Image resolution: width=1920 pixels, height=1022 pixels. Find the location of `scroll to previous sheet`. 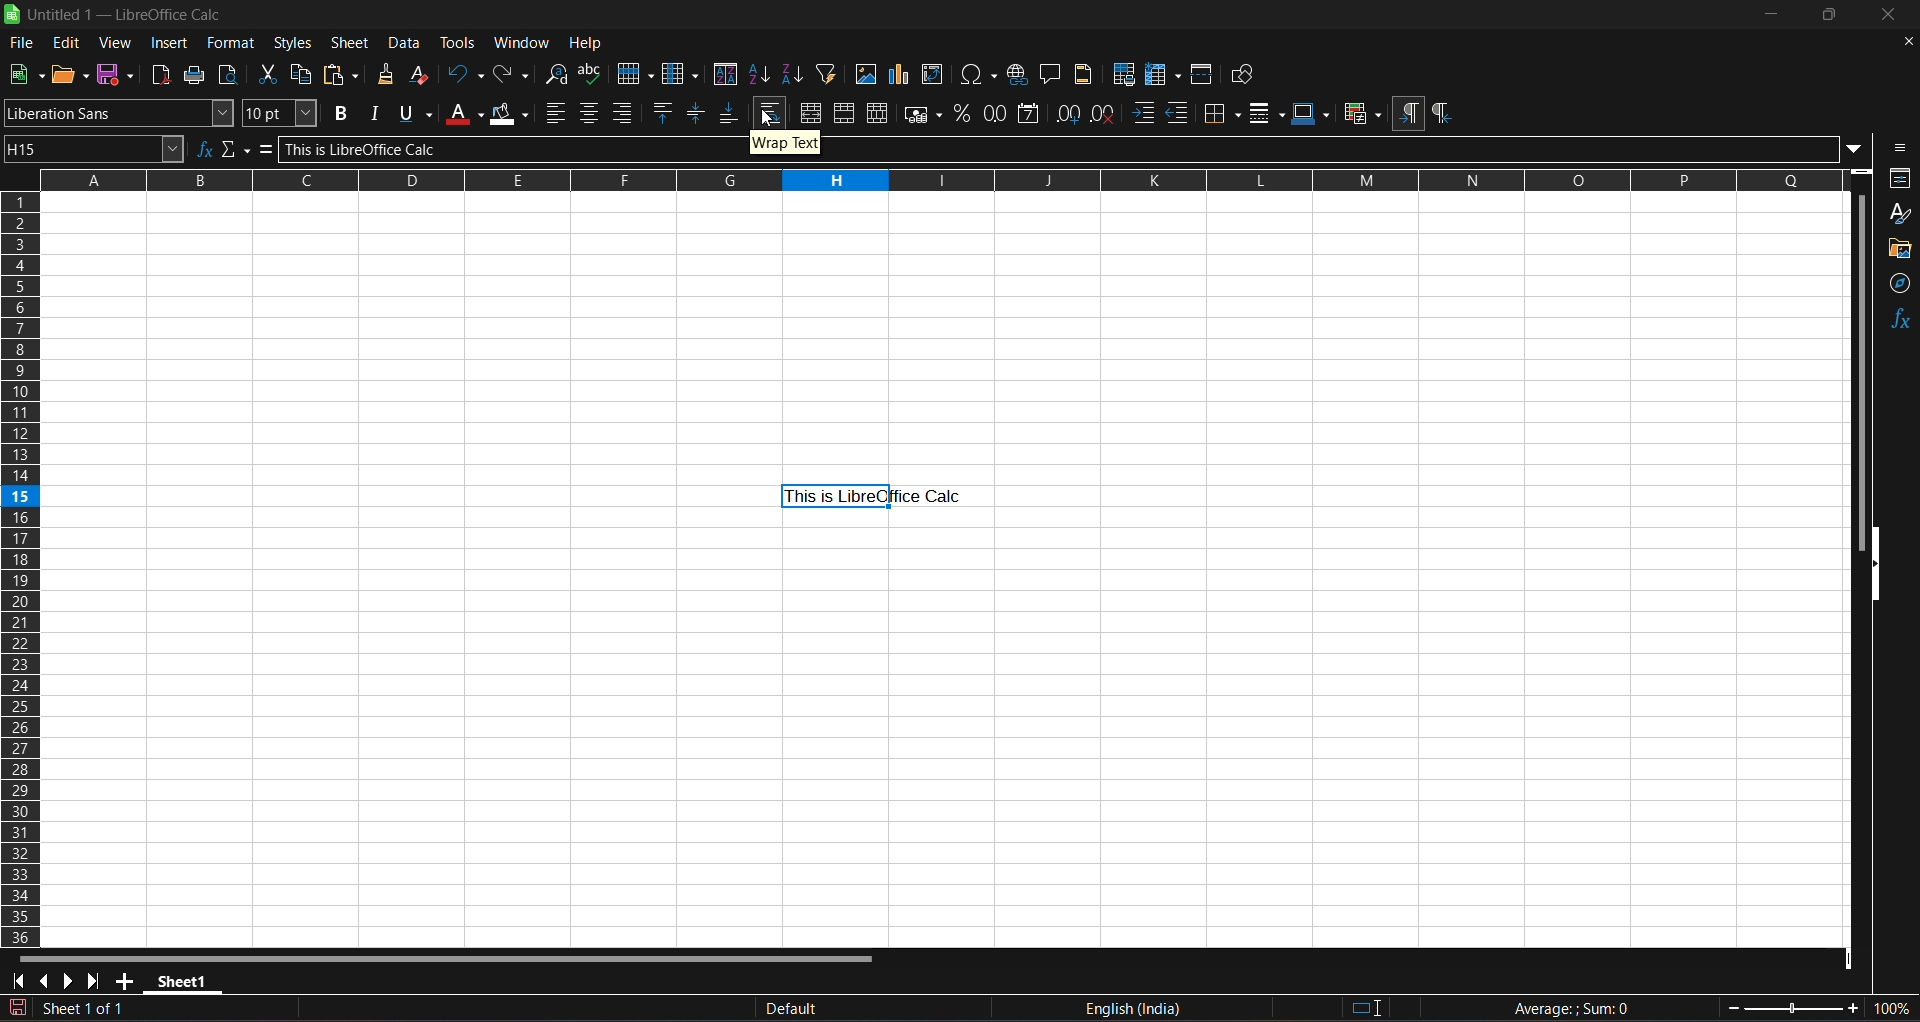

scroll to previous sheet is located at coordinates (45, 980).